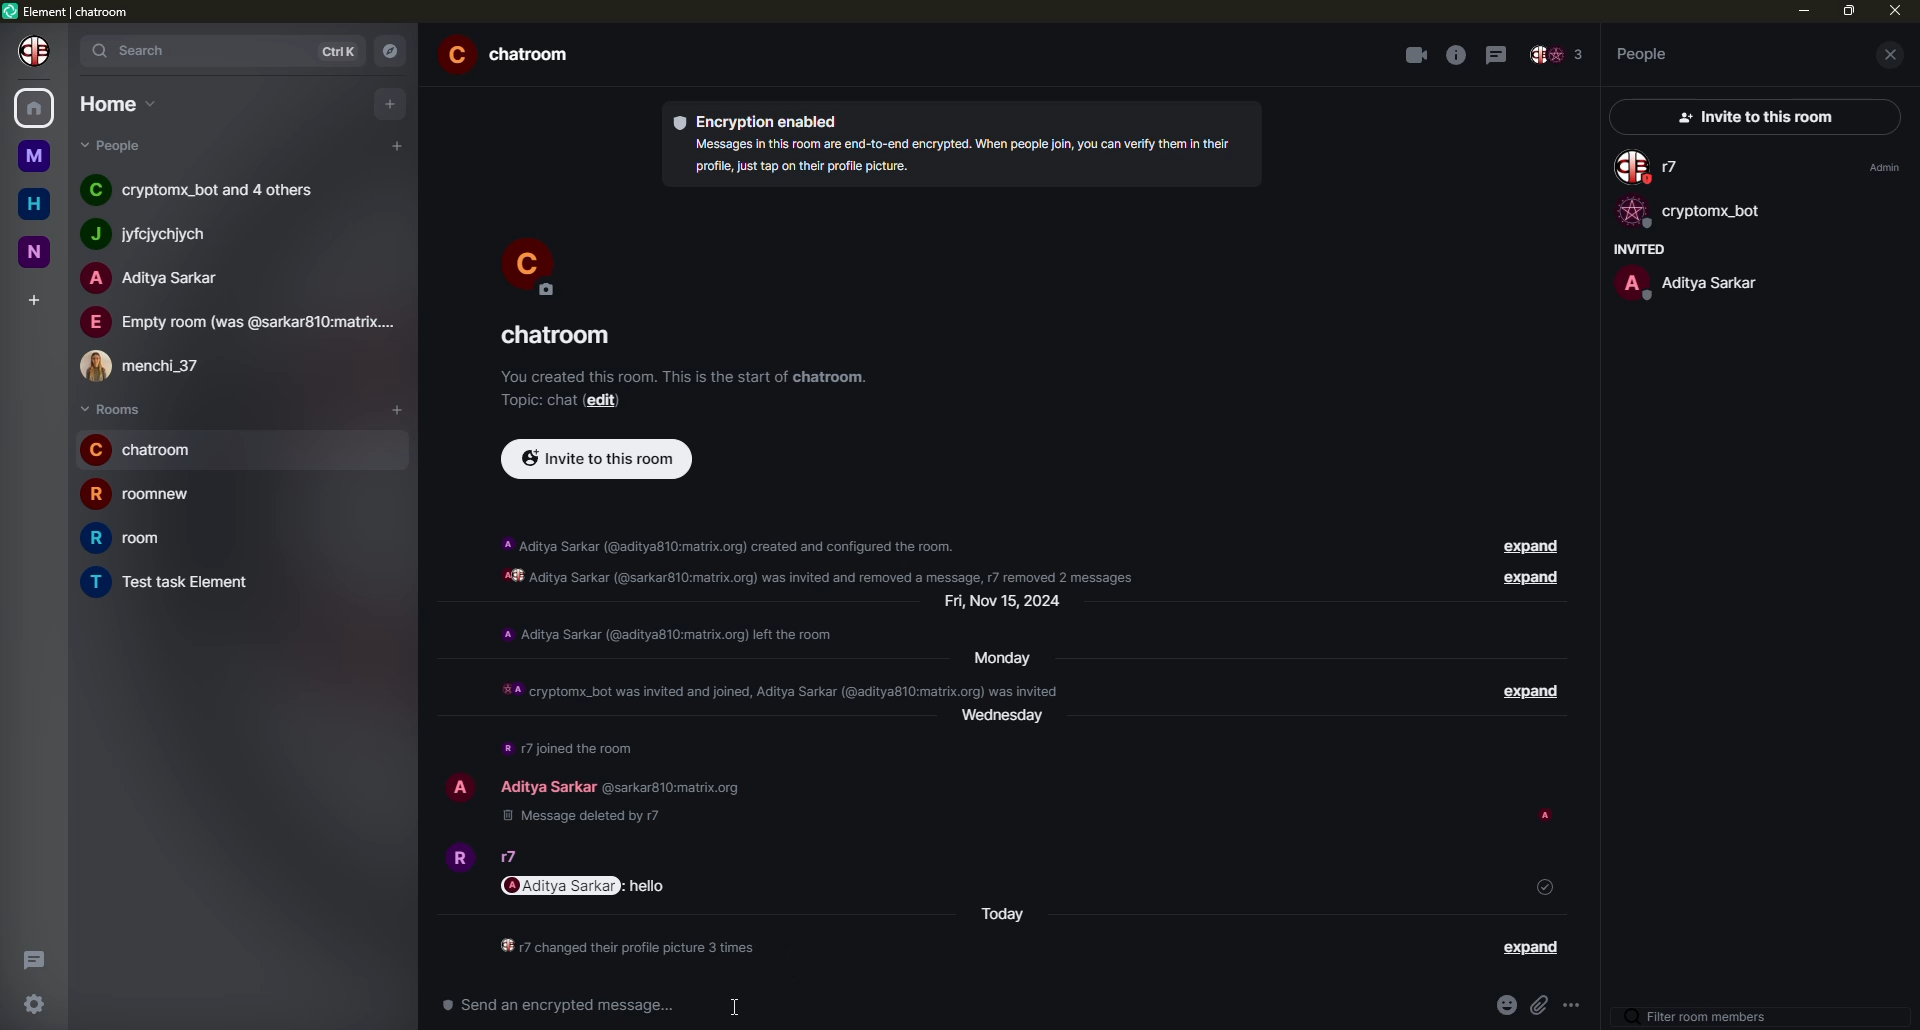 Image resolution: width=1920 pixels, height=1030 pixels. What do you see at coordinates (30, 958) in the screenshot?
I see `threads` at bounding box center [30, 958].